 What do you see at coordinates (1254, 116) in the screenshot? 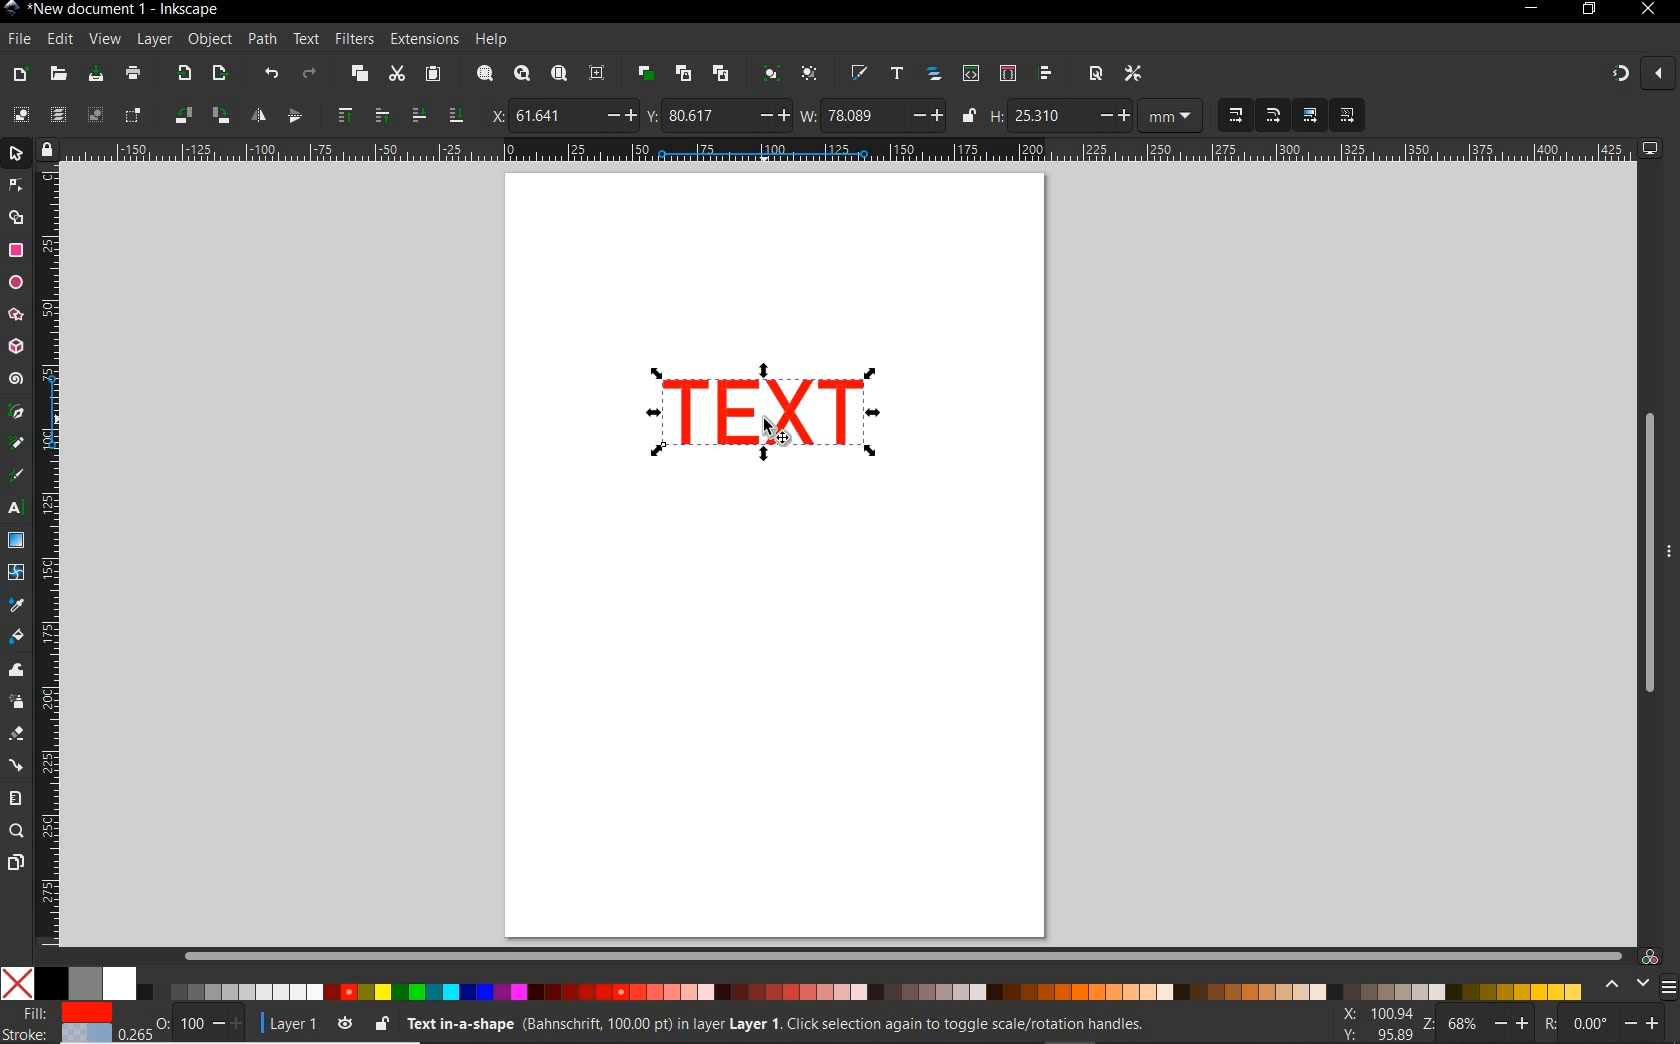
I see `SCALING` at bounding box center [1254, 116].